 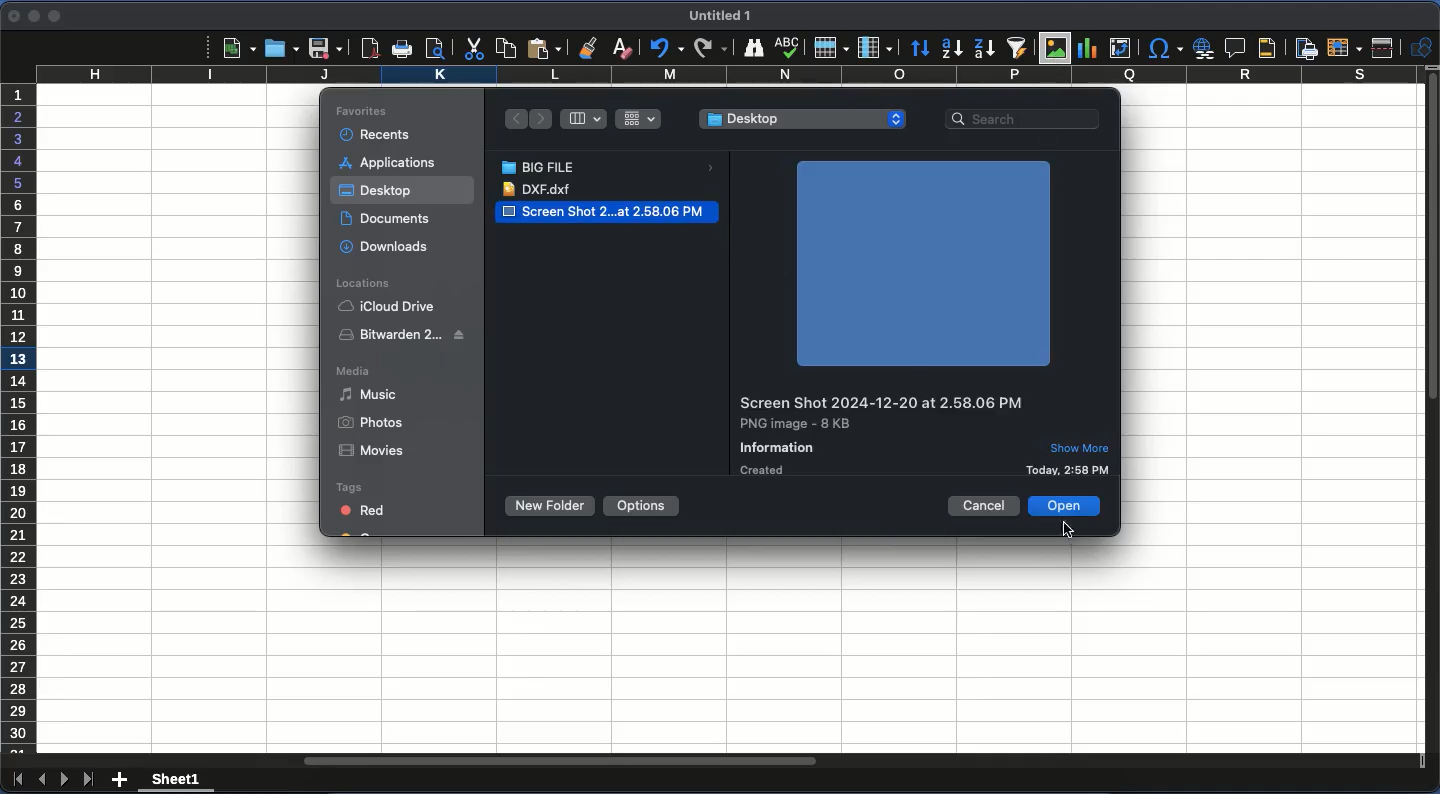 I want to click on headers and footers, so click(x=1263, y=47).